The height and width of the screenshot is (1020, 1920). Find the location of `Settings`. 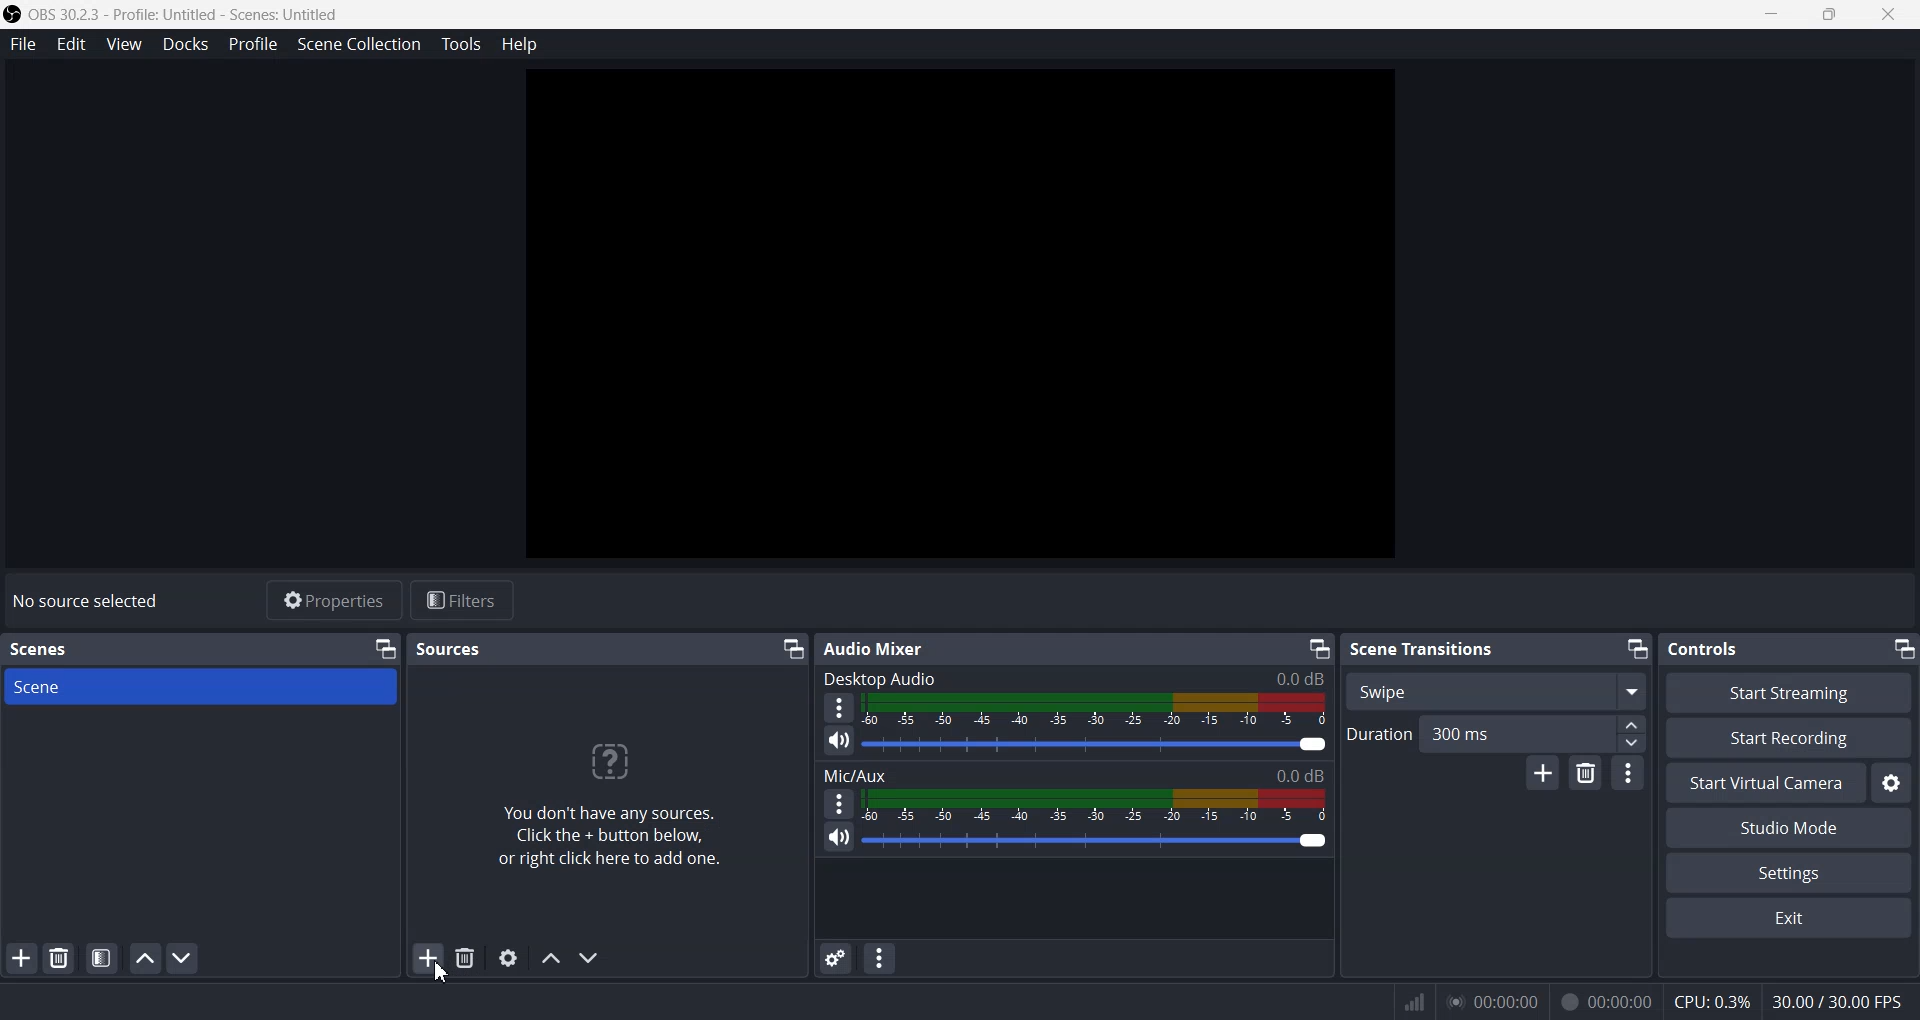

Settings is located at coordinates (1889, 783).